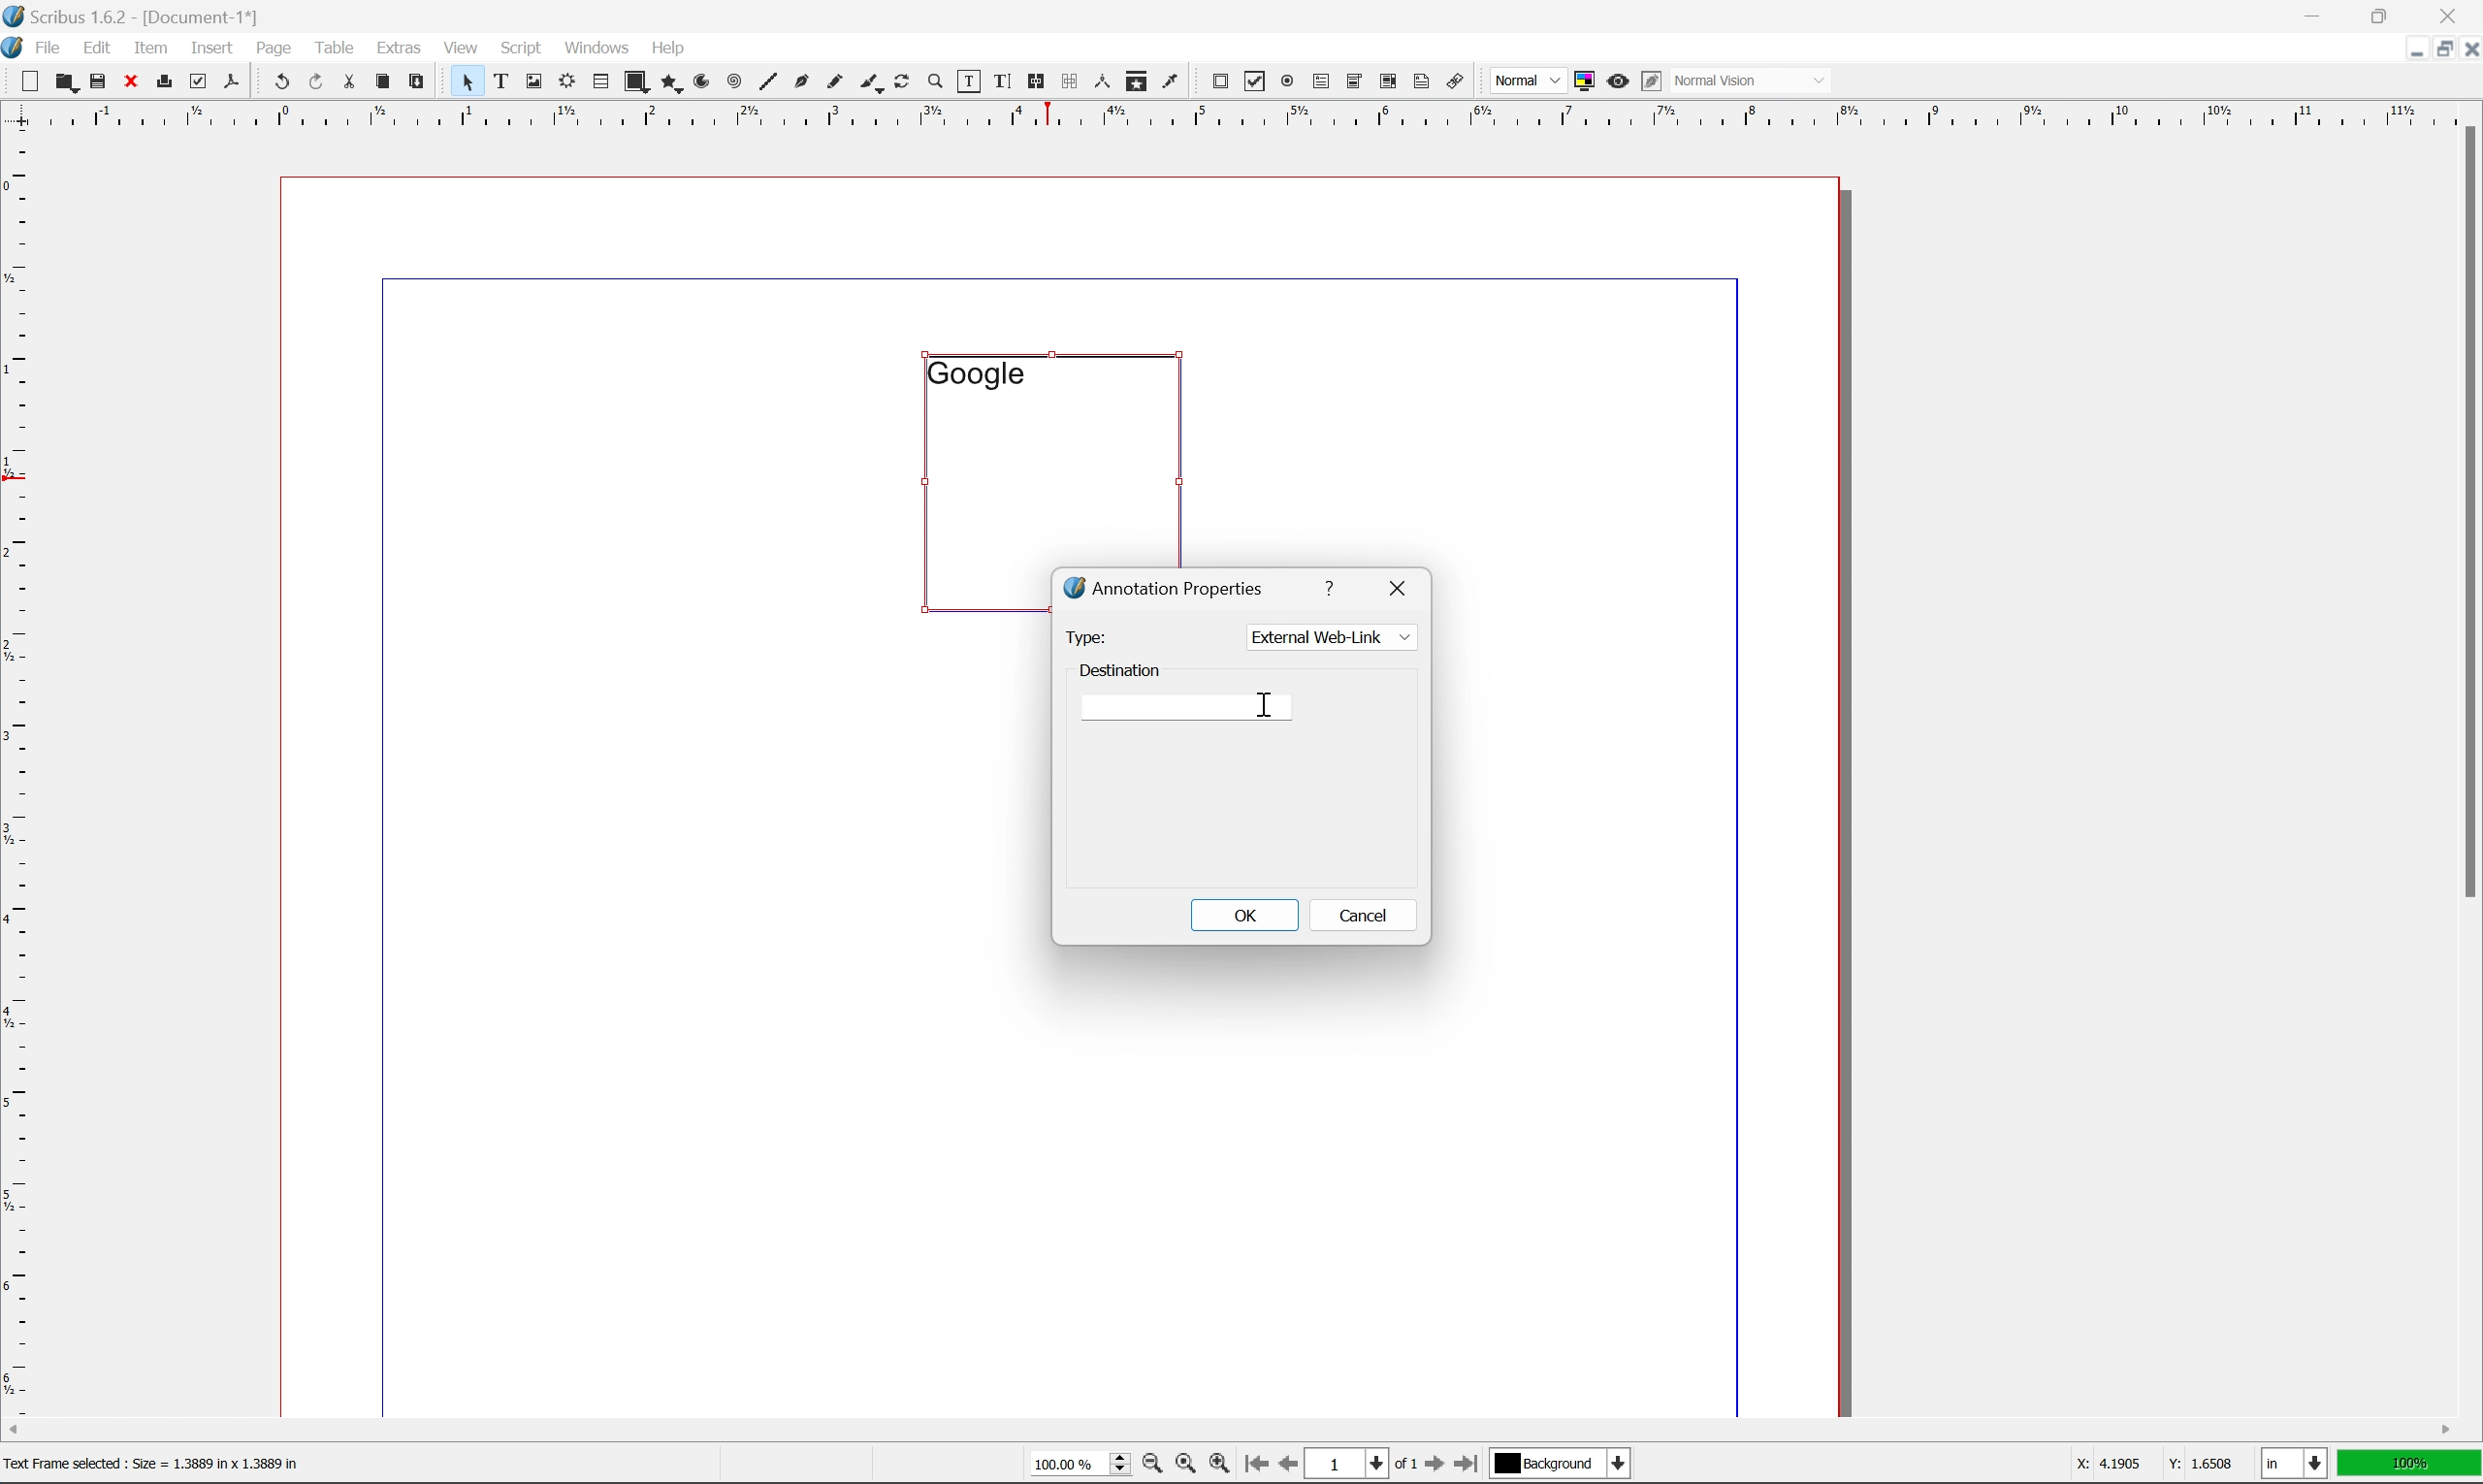  Describe the element at coordinates (565, 80) in the screenshot. I see `render frame` at that location.